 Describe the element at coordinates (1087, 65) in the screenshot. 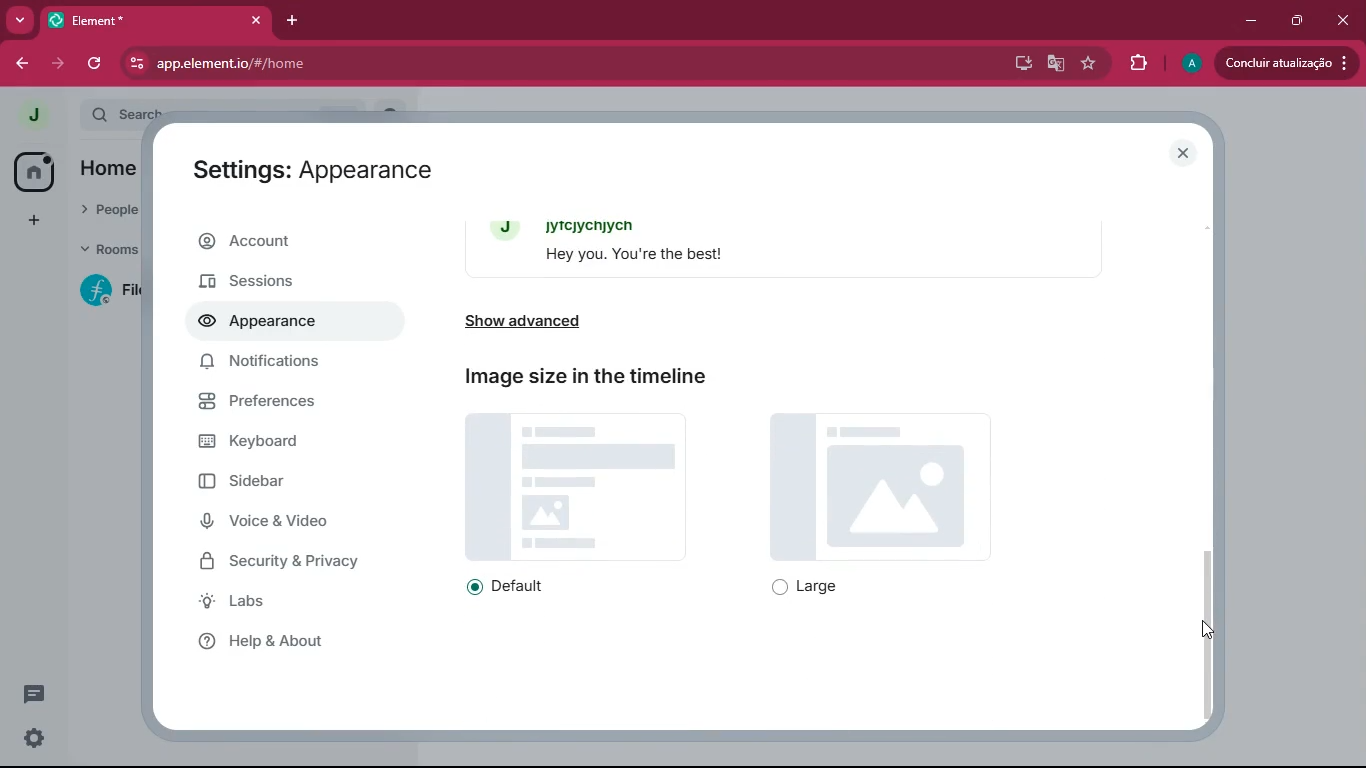

I see `favourite` at that location.